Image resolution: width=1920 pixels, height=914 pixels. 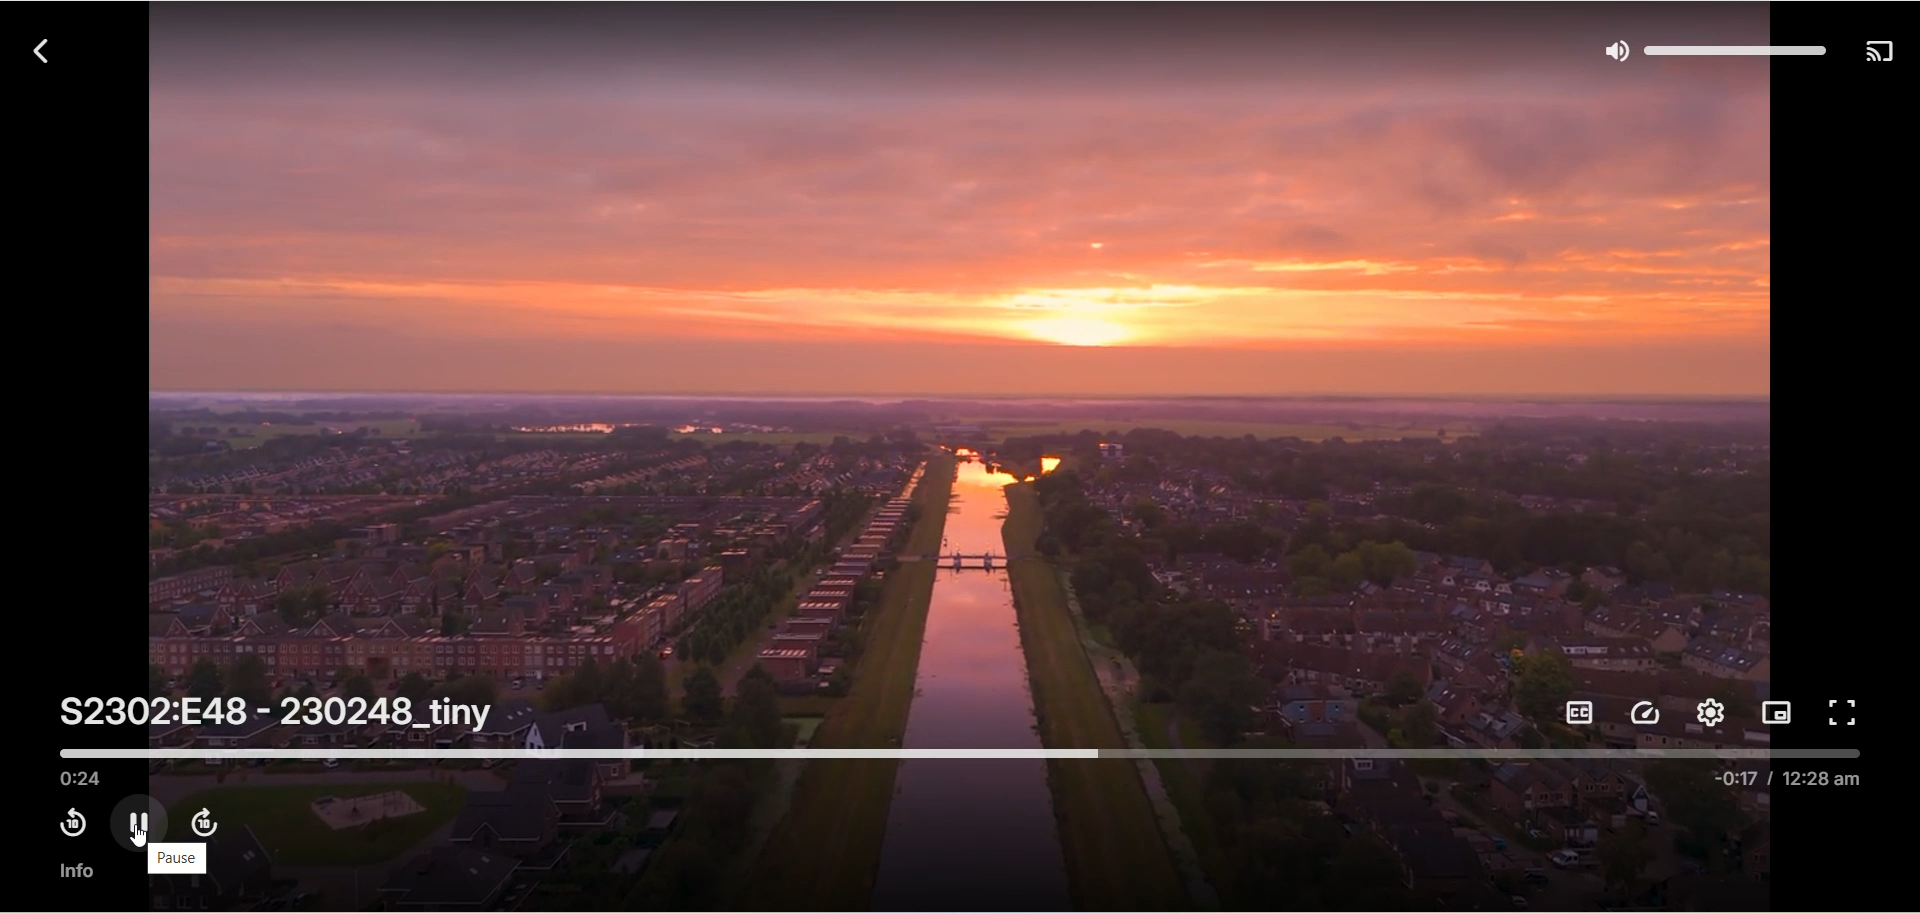 What do you see at coordinates (203, 820) in the screenshot?
I see `fast forward` at bounding box center [203, 820].